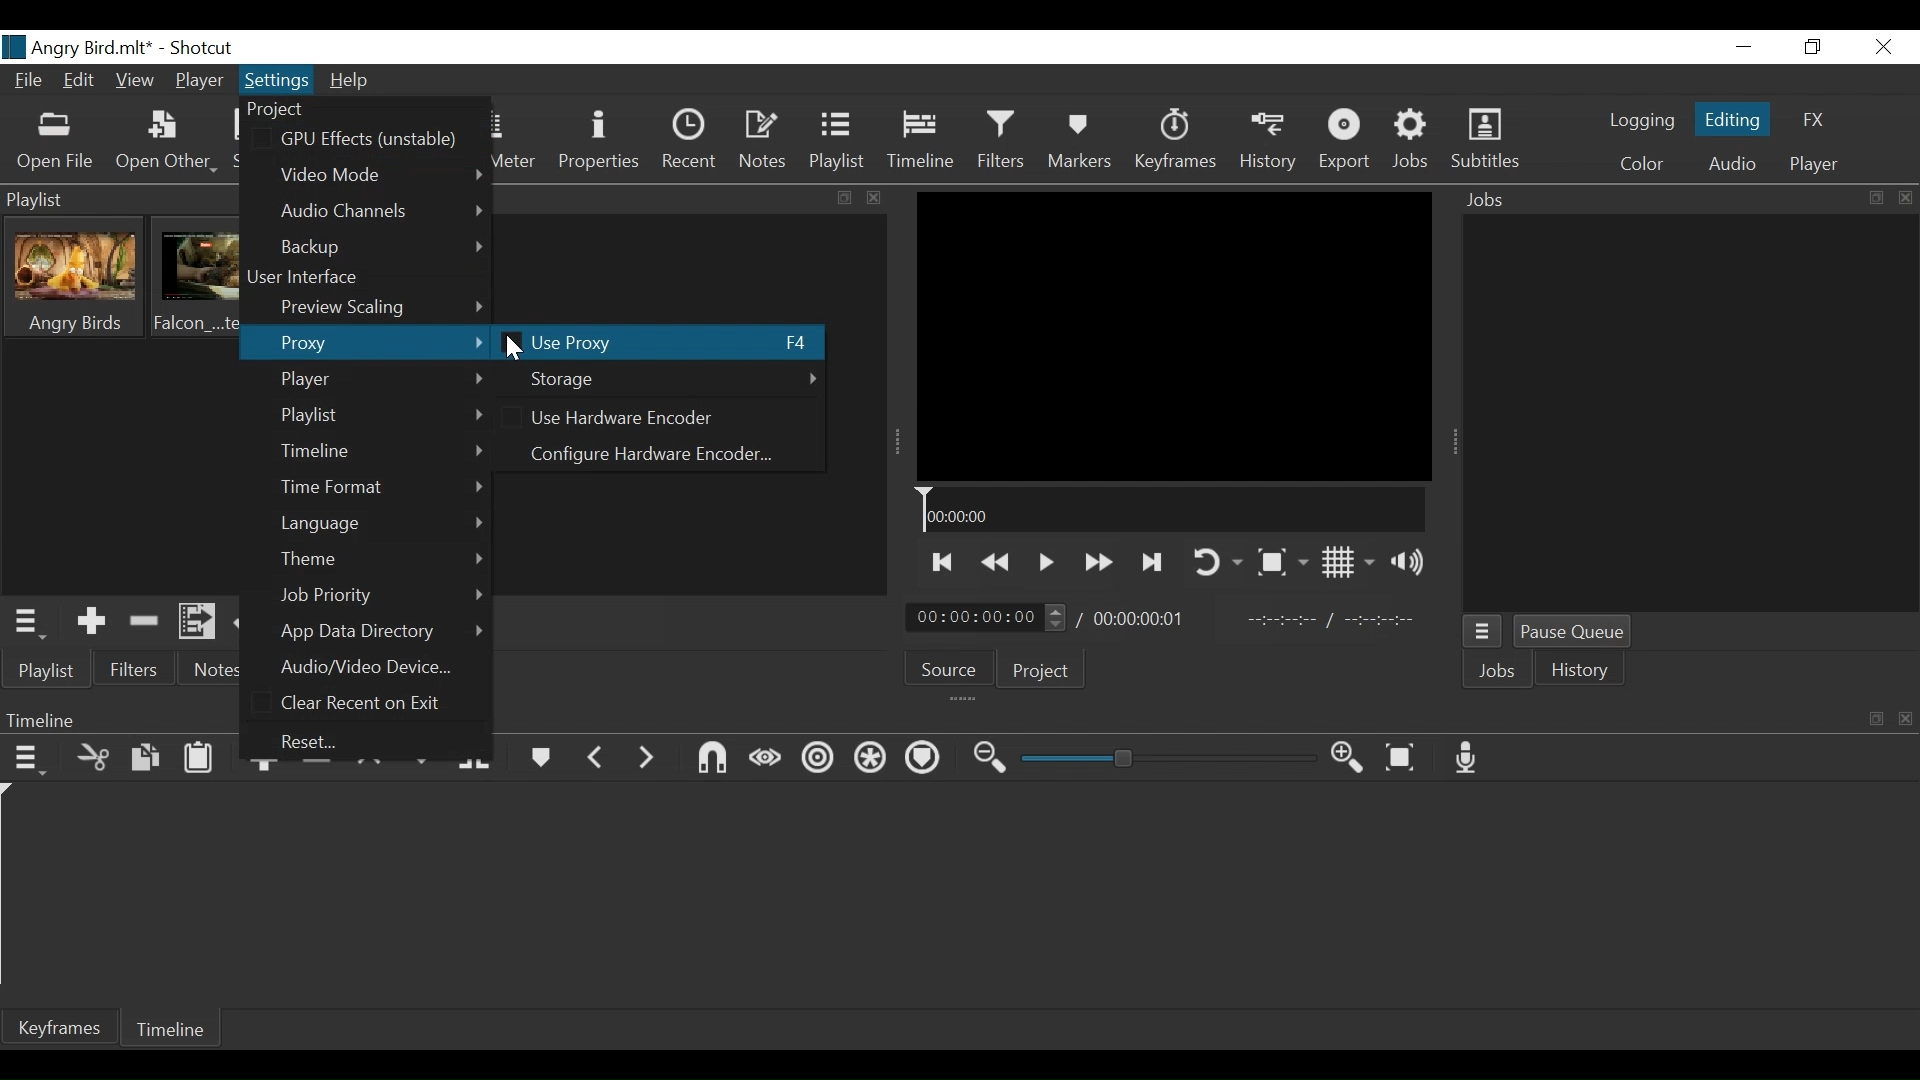 The height and width of the screenshot is (1080, 1920). Describe the element at coordinates (1468, 755) in the screenshot. I see `Record audio` at that location.